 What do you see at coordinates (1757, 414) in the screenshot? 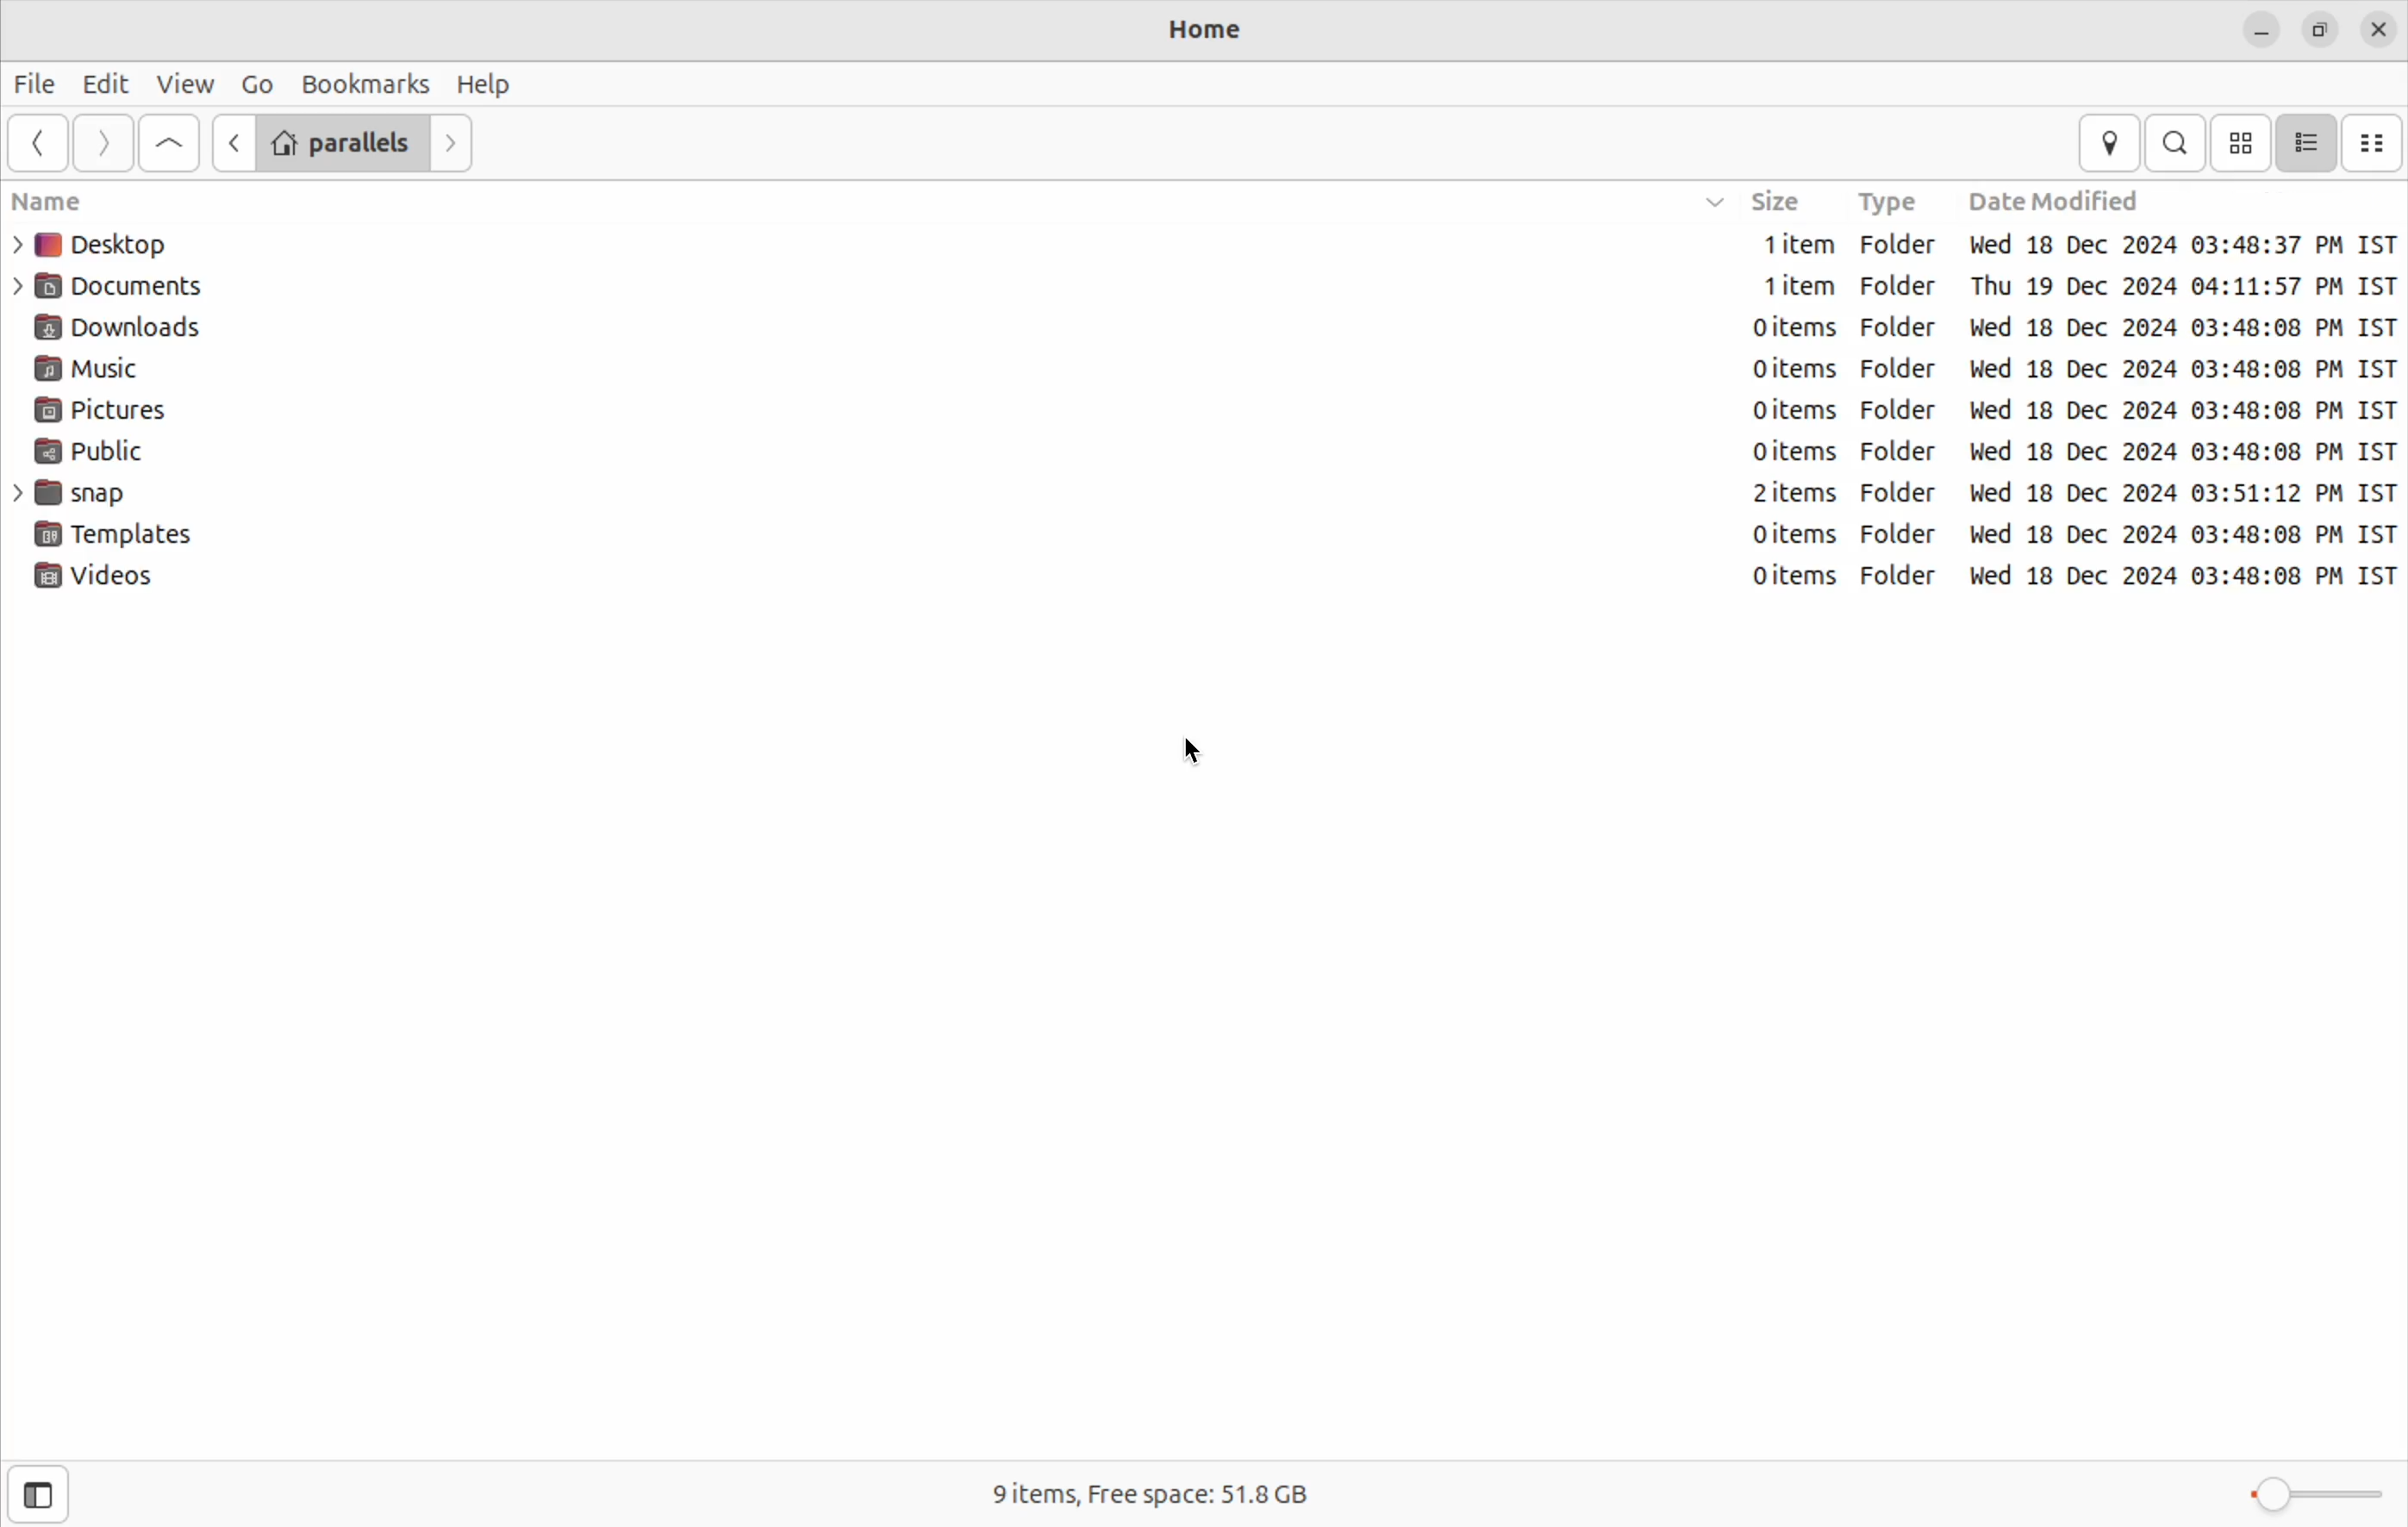
I see `0 items` at bounding box center [1757, 414].